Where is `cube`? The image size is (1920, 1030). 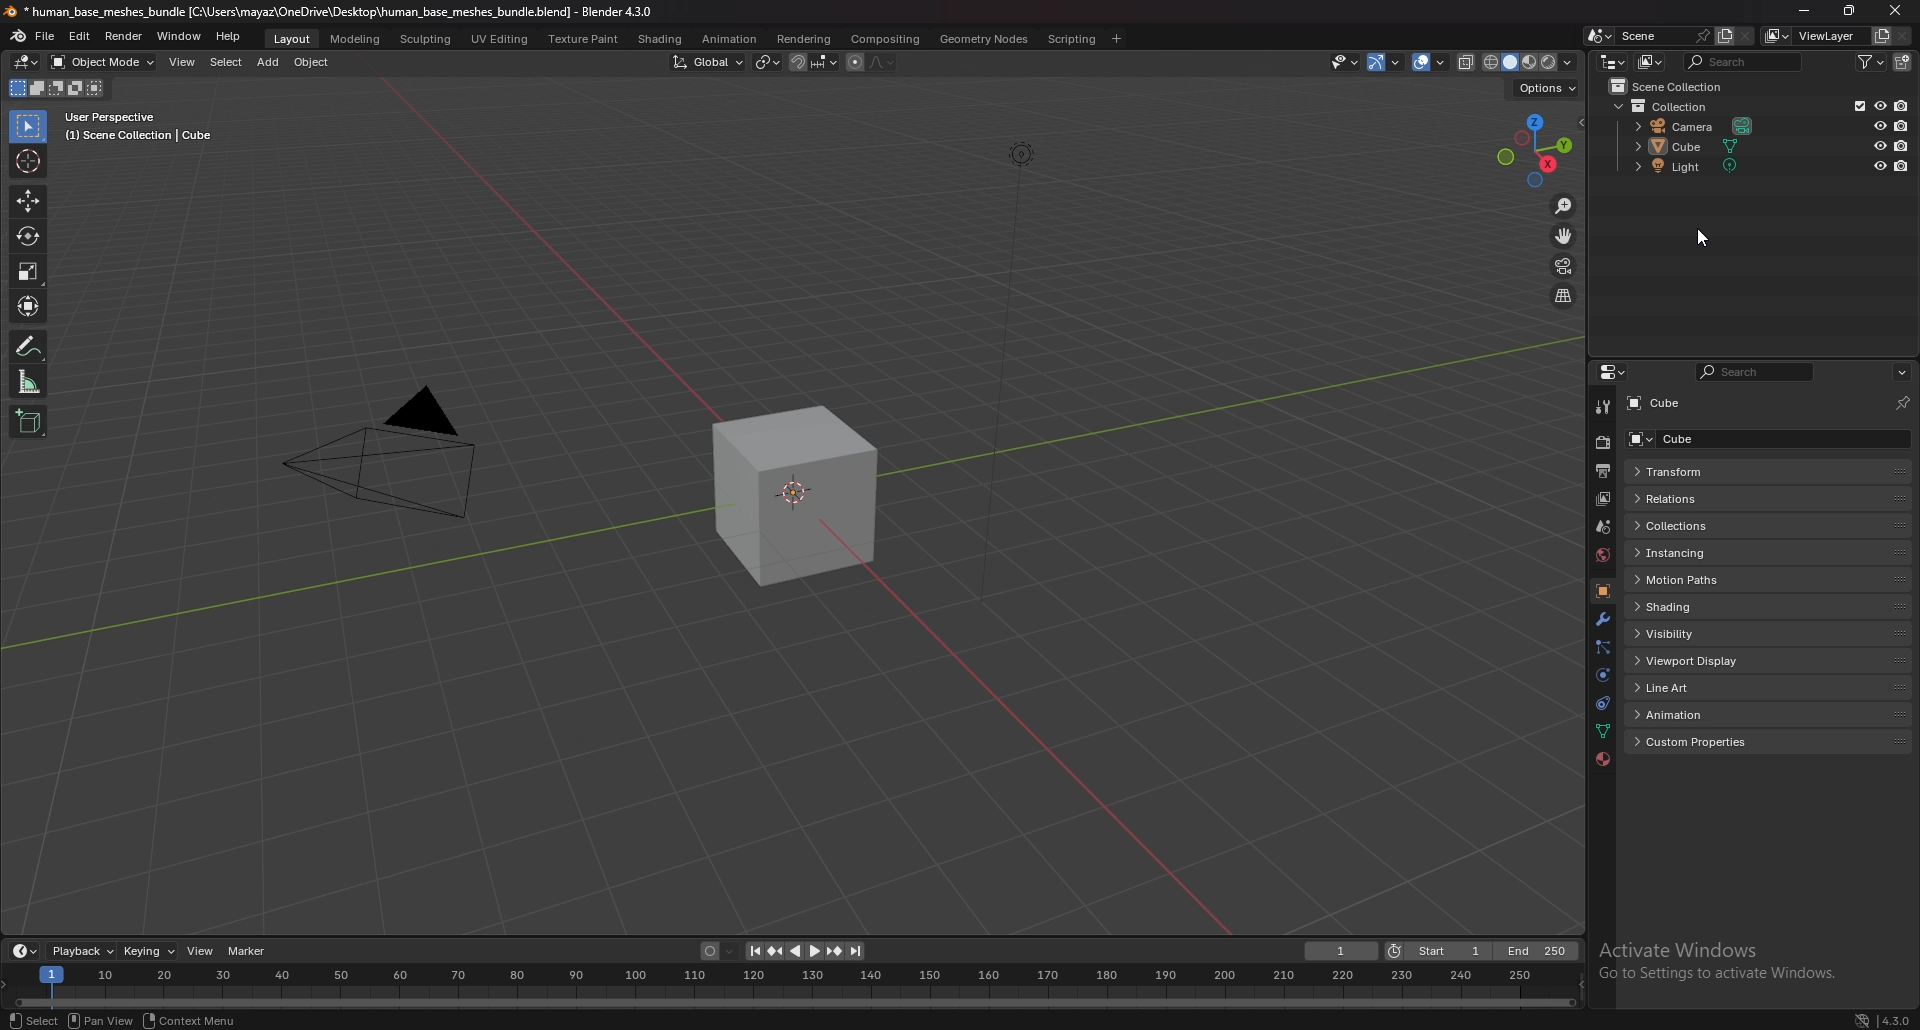
cube is located at coordinates (1702, 146).